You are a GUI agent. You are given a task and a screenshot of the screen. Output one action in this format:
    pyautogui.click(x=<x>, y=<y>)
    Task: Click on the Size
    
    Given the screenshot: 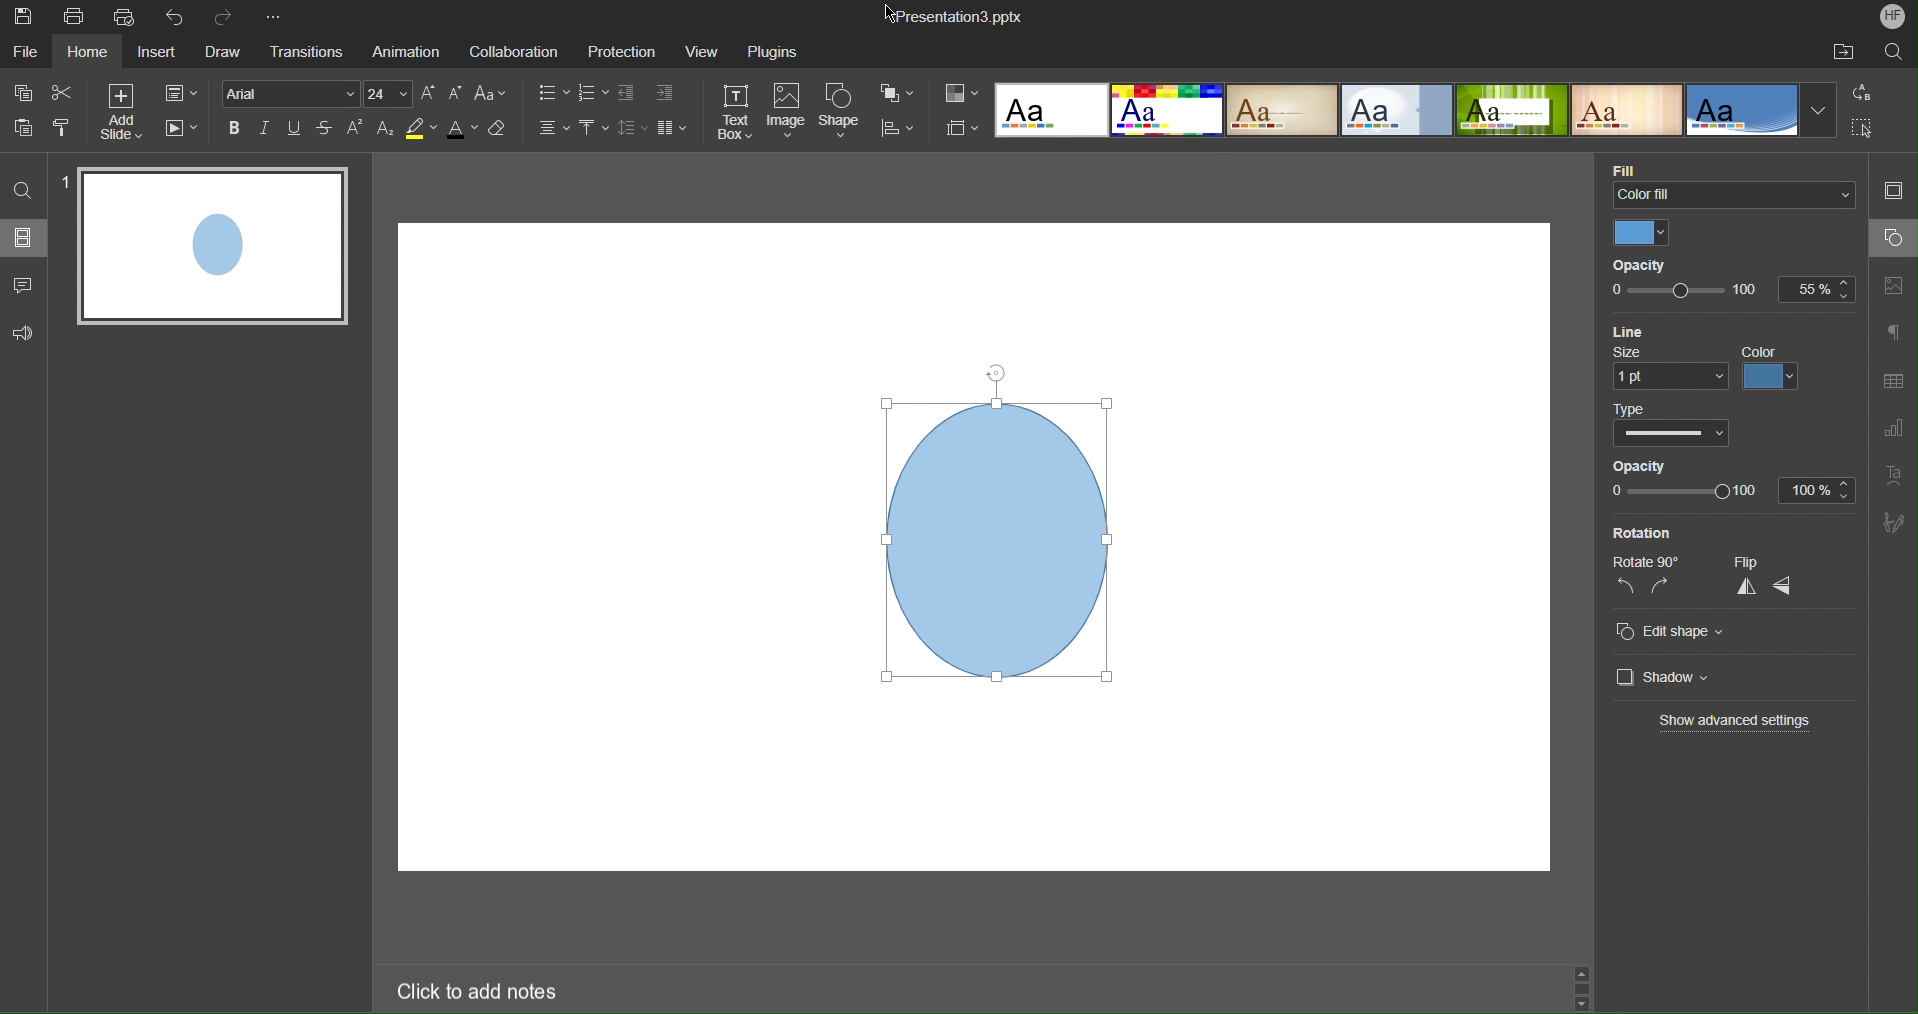 What is the action you would take?
    pyautogui.click(x=1664, y=371)
    